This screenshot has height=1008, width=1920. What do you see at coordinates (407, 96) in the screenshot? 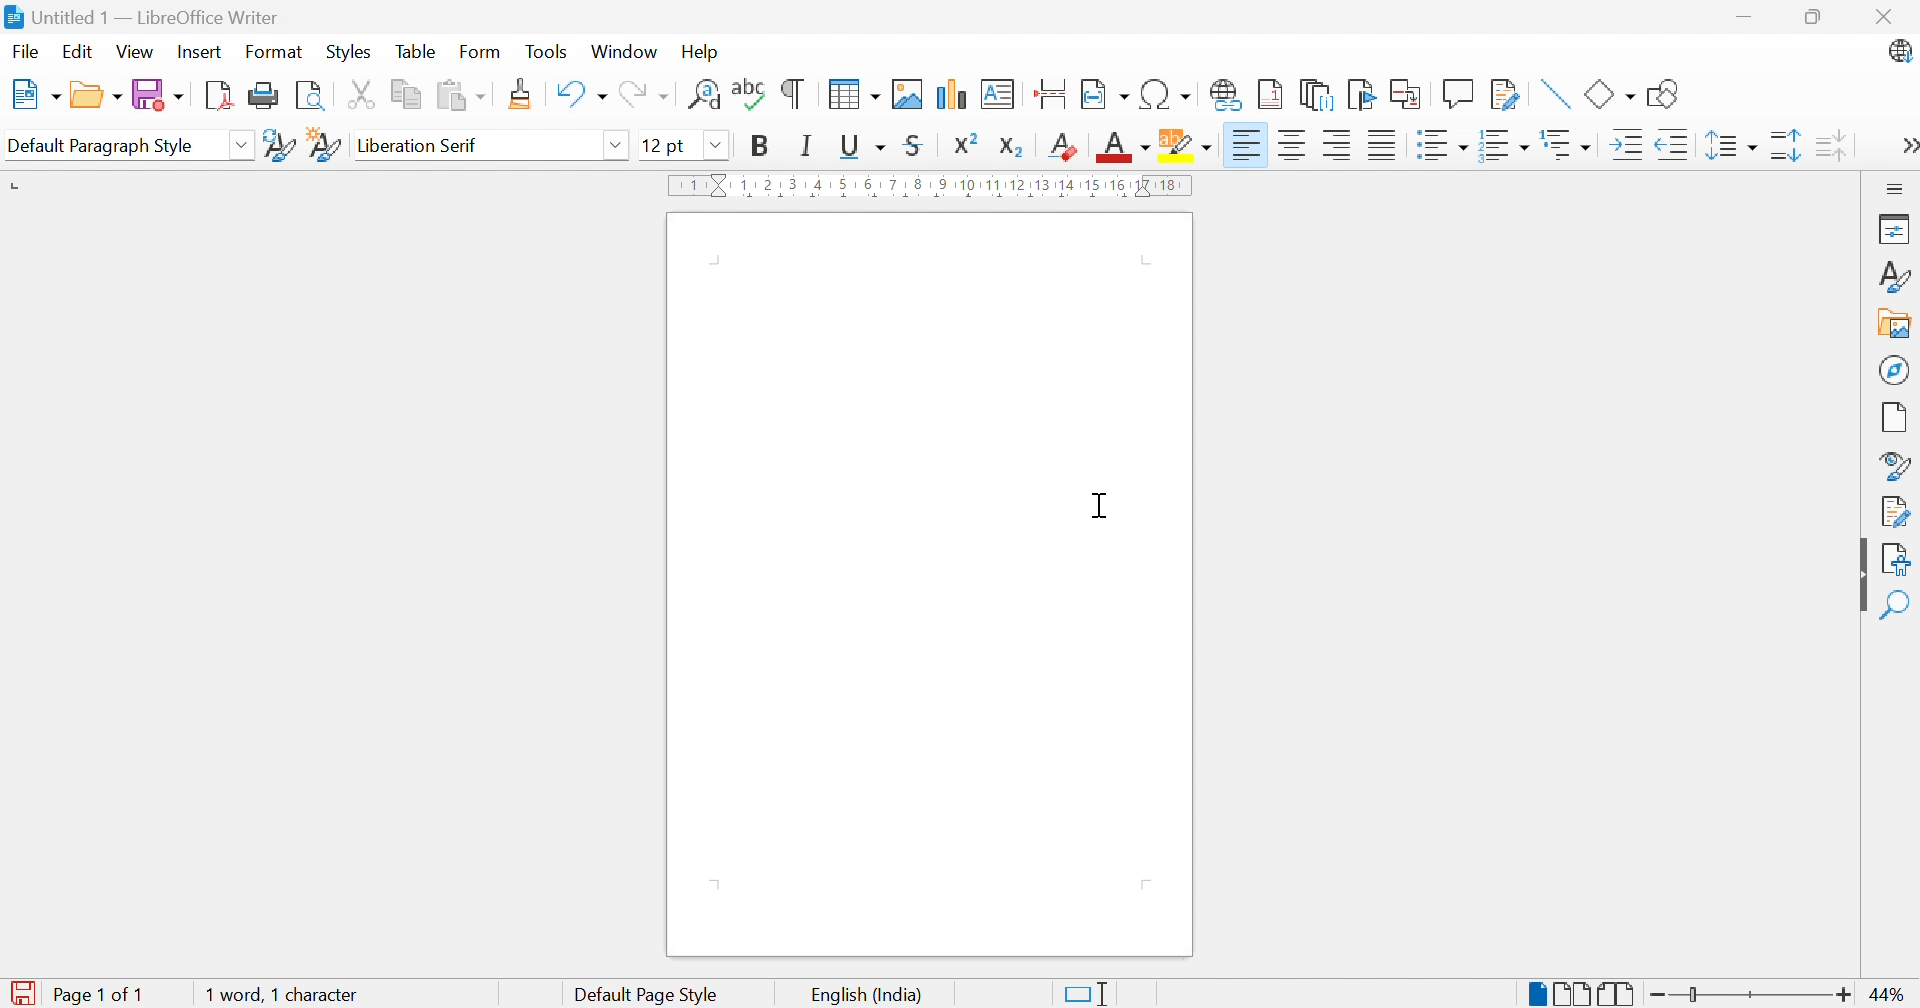
I see `Copy` at bounding box center [407, 96].